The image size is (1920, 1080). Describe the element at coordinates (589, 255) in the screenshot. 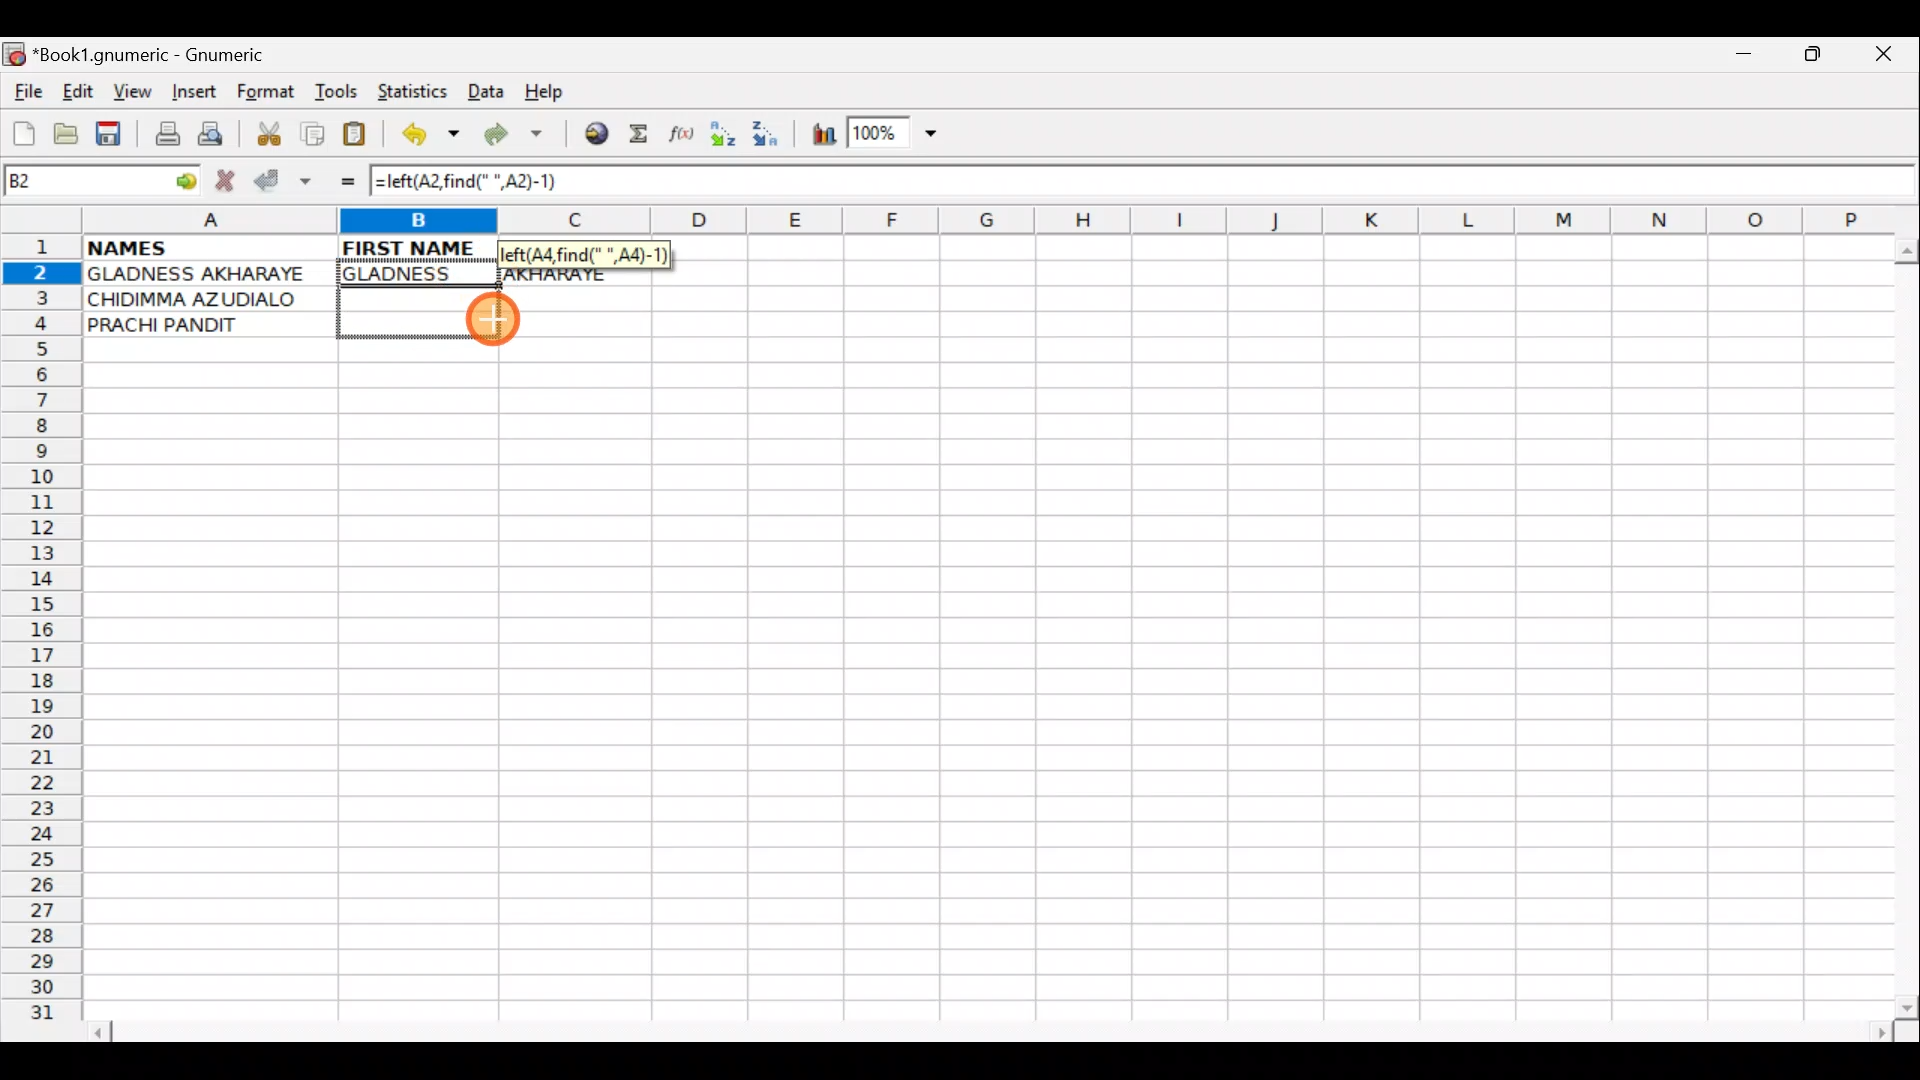

I see `=left(A2, find(" ",A2)-1)` at that location.